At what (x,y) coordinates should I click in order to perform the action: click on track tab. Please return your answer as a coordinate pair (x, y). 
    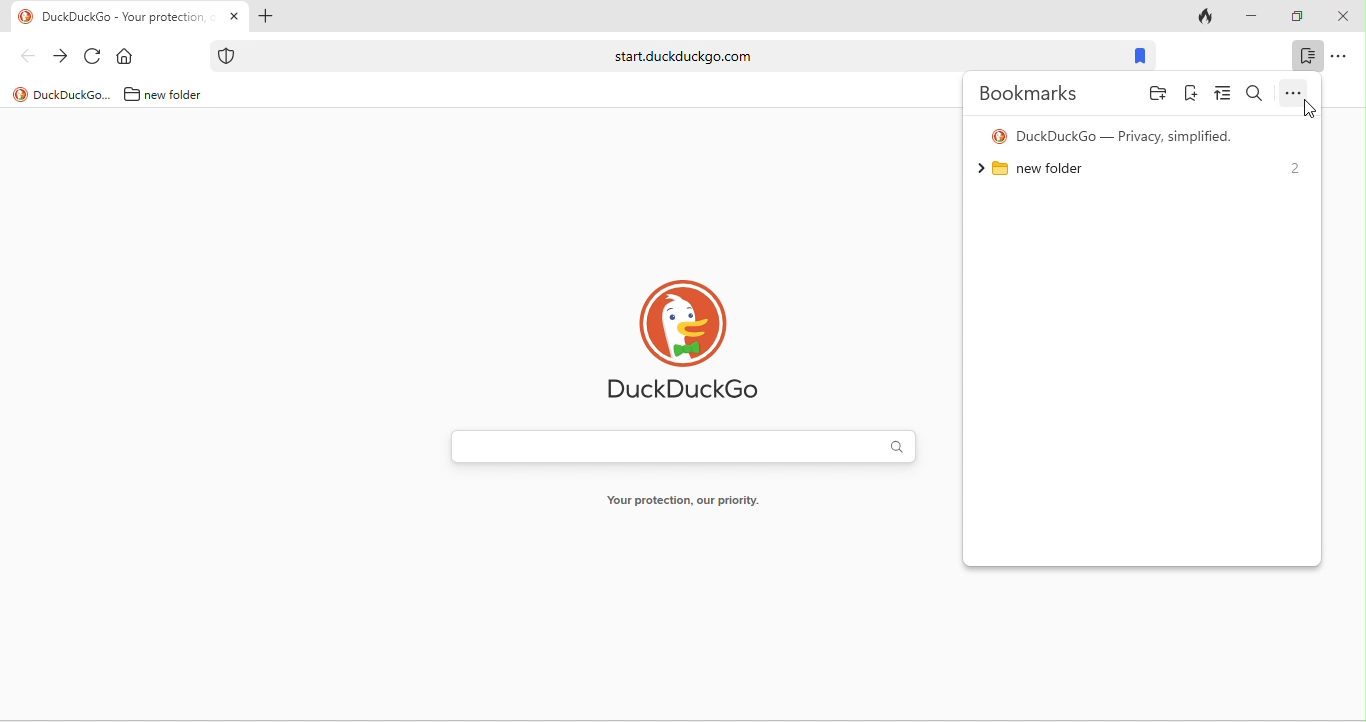
    Looking at the image, I should click on (1205, 18).